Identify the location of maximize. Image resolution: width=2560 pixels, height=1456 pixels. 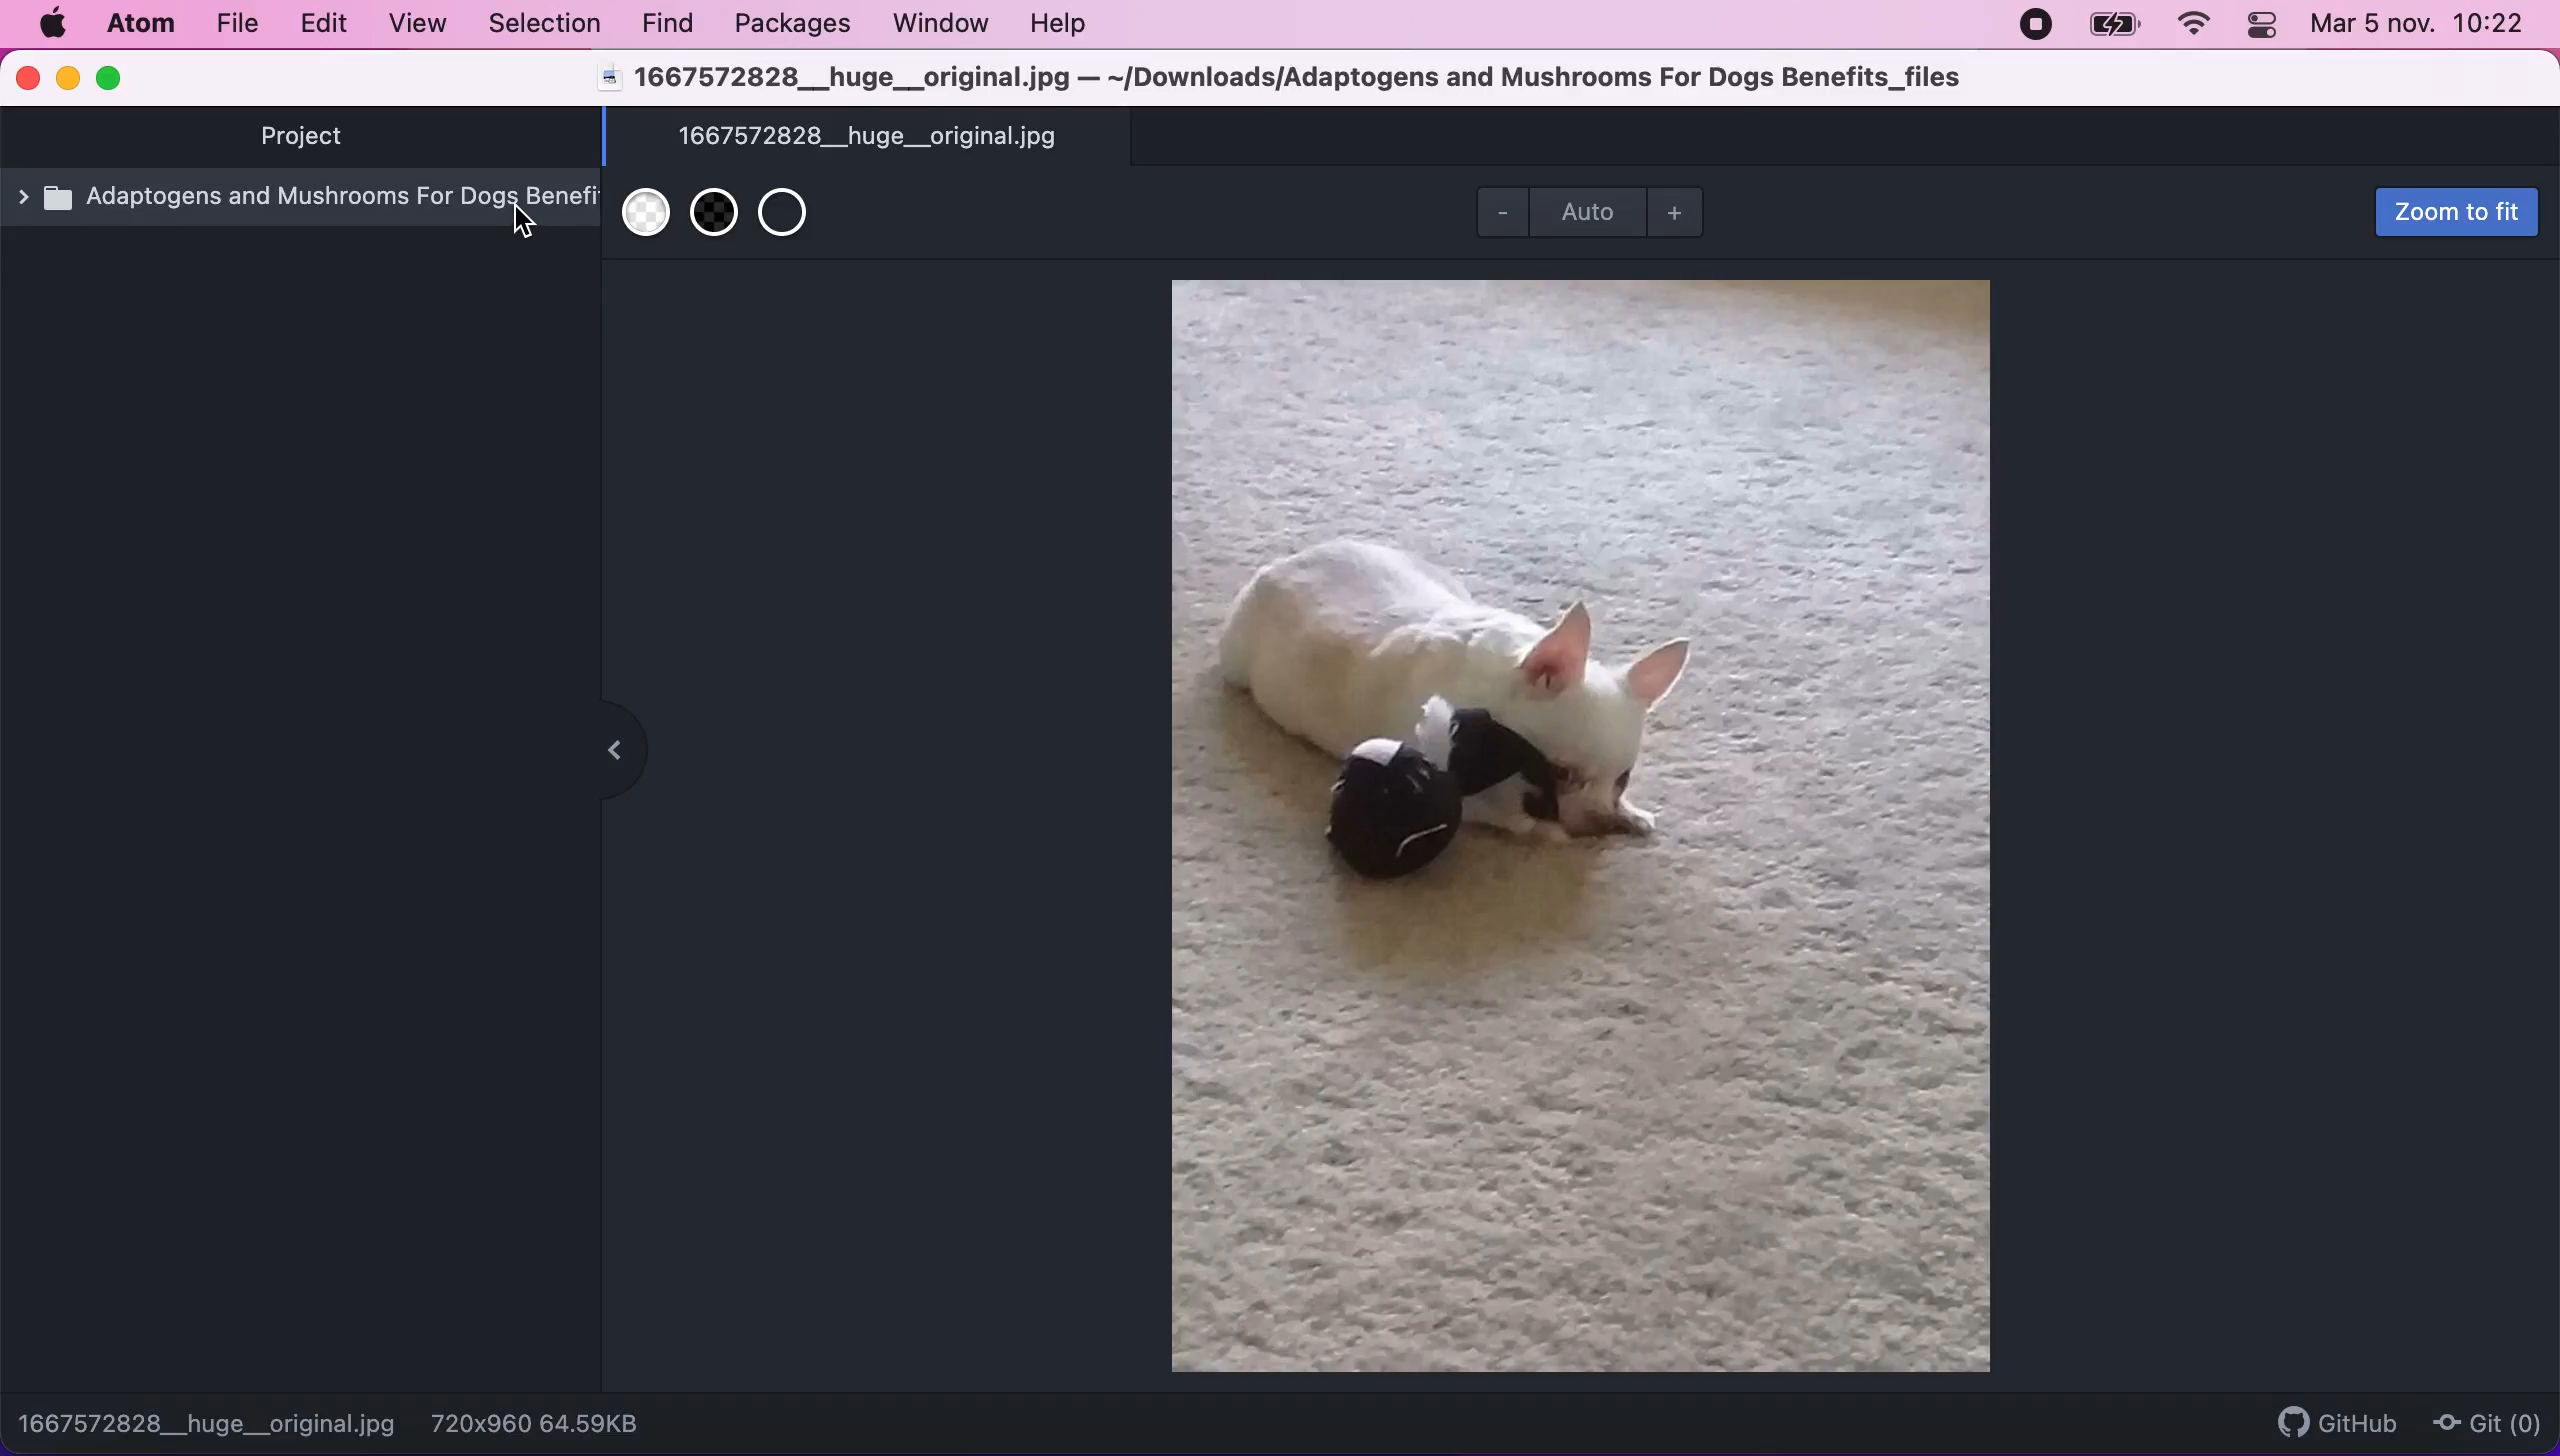
(115, 78).